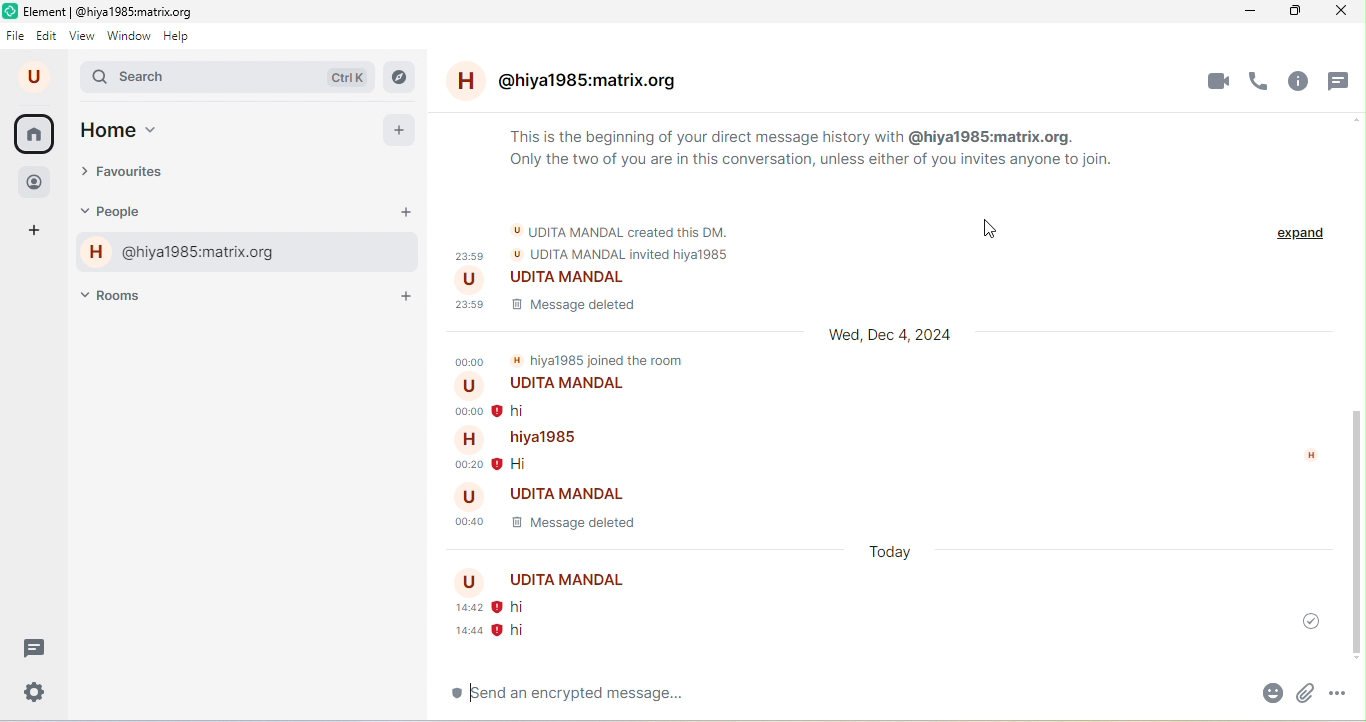 The width and height of the screenshot is (1366, 722). What do you see at coordinates (462, 465) in the screenshot?
I see `00.20` at bounding box center [462, 465].